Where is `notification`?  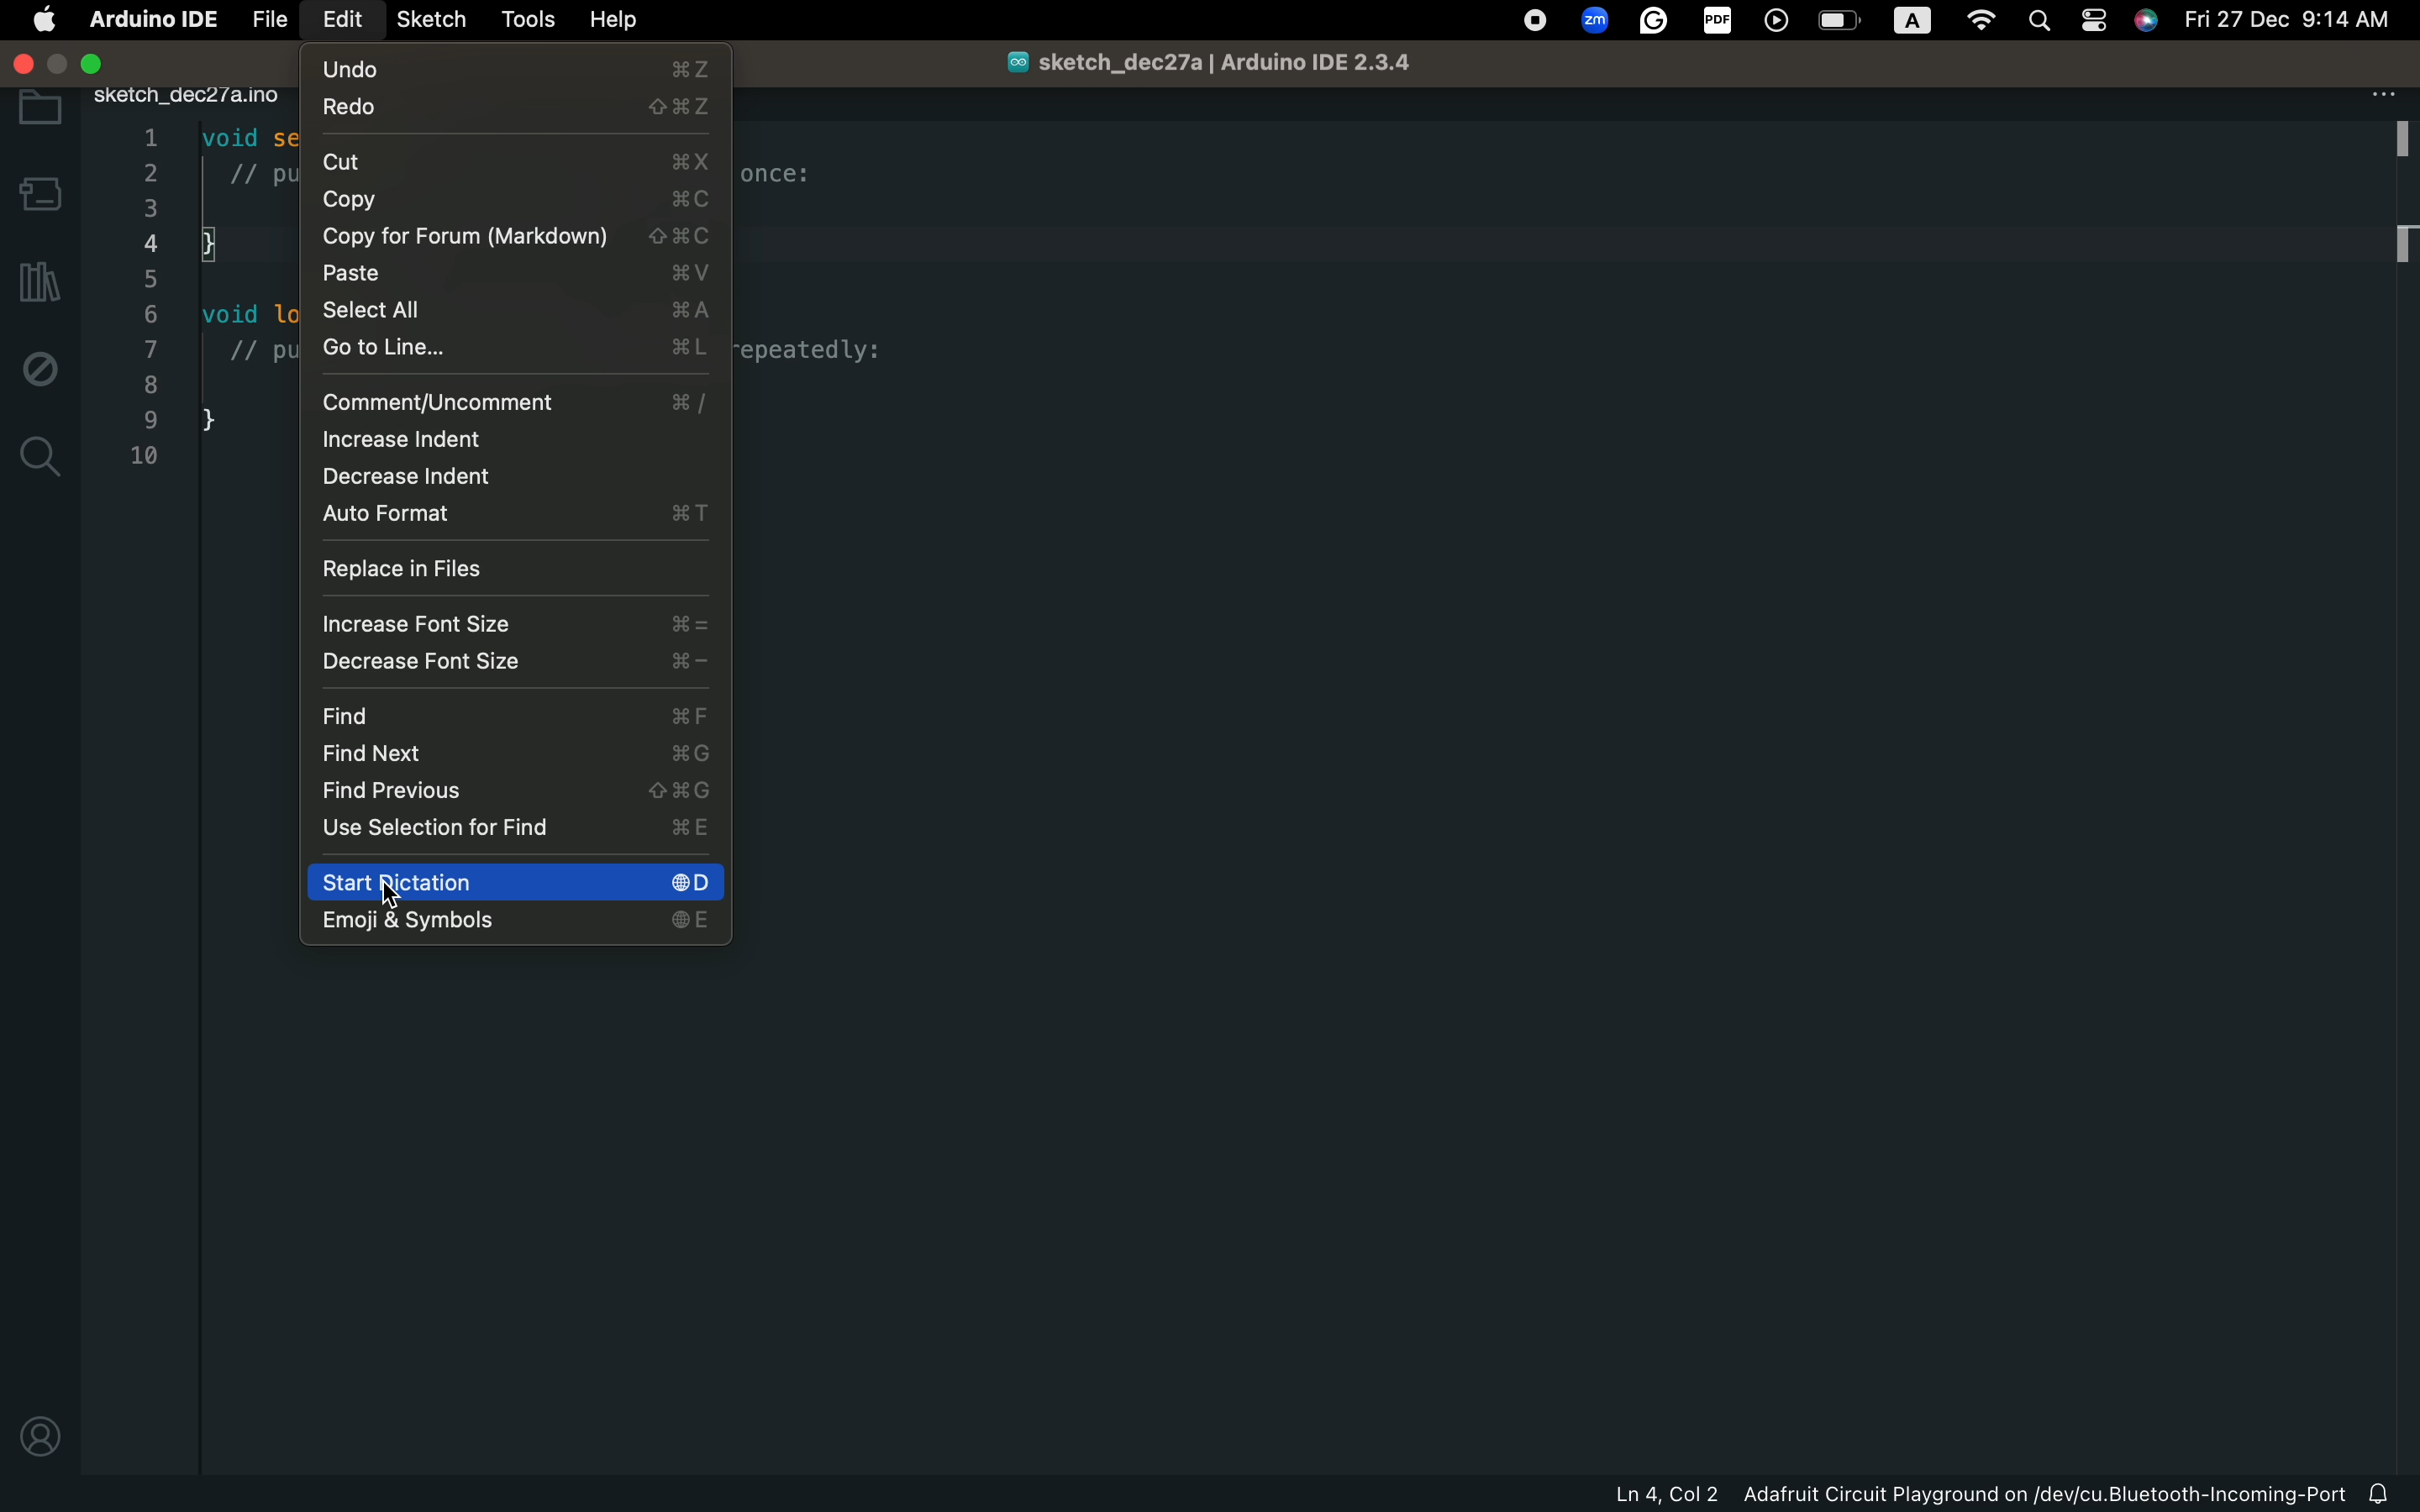
notification is located at coordinates (2380, 1496).